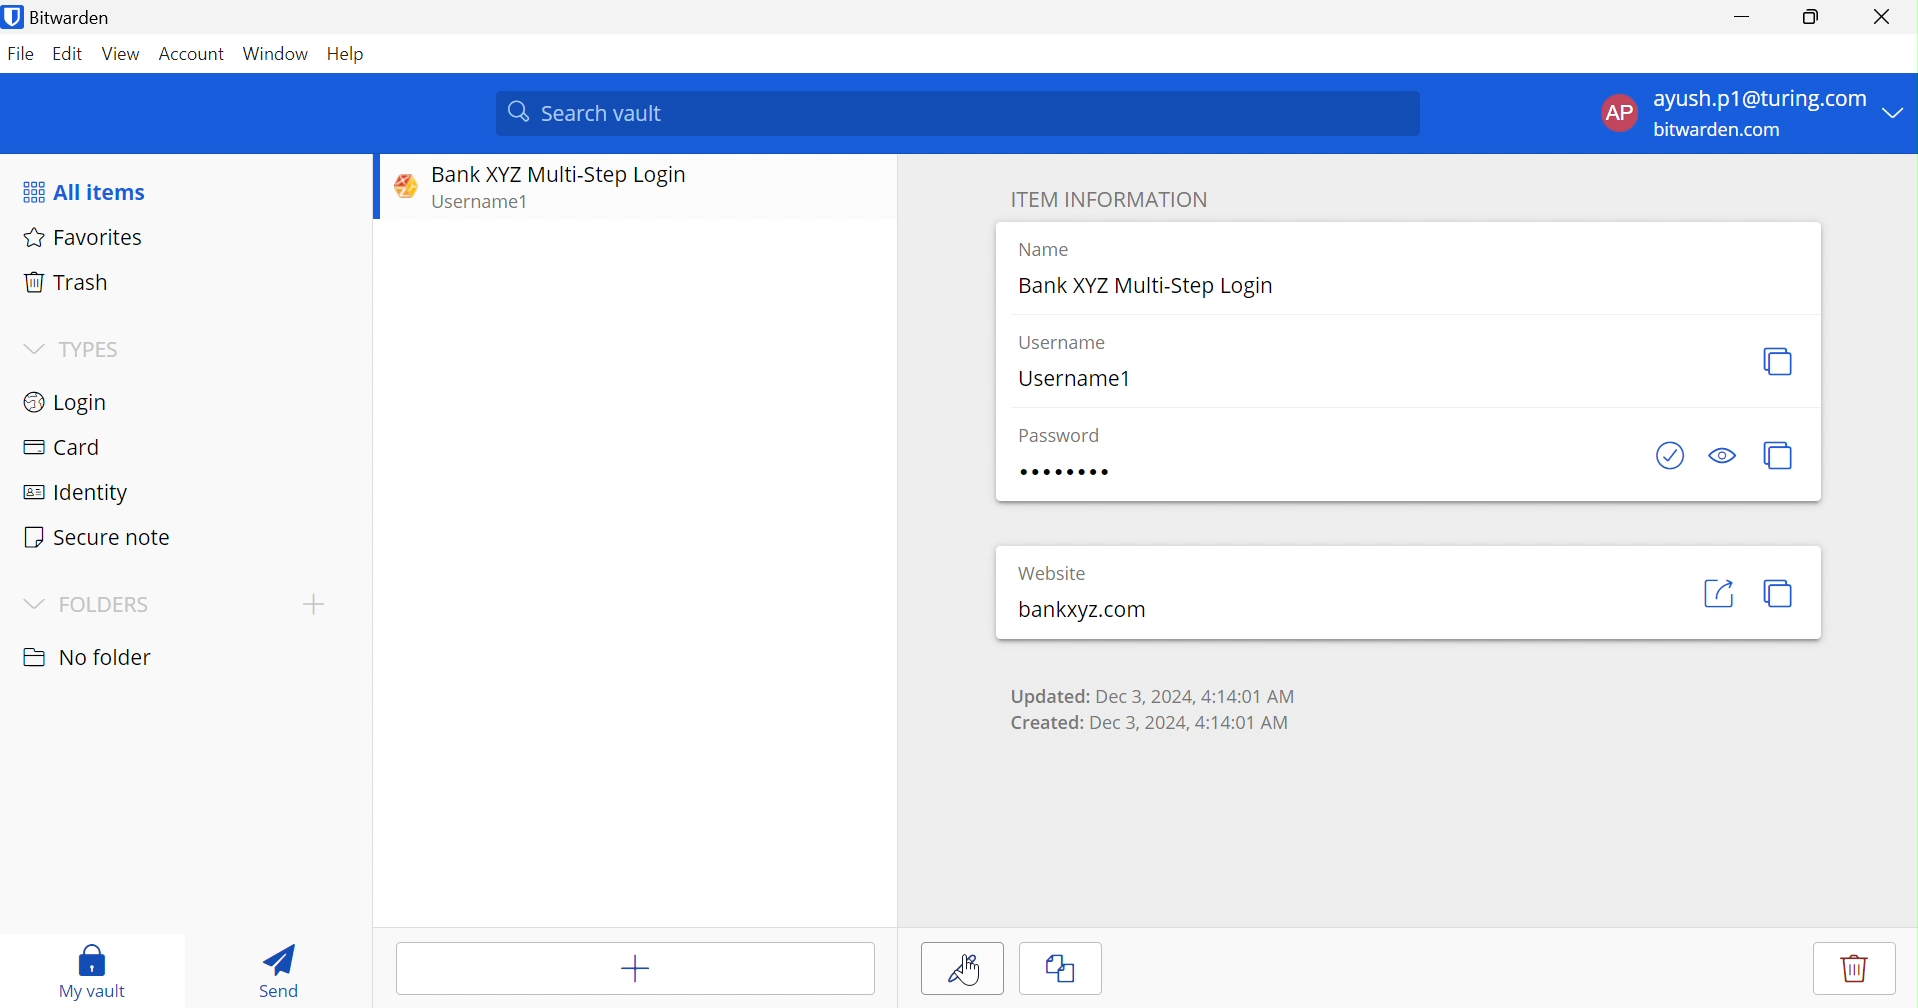 This screenshot has height=1008, width=1918. What do you see at coordinates (195, 58) in the screenshot?
I see `Account` at bounding box center [195, 58].